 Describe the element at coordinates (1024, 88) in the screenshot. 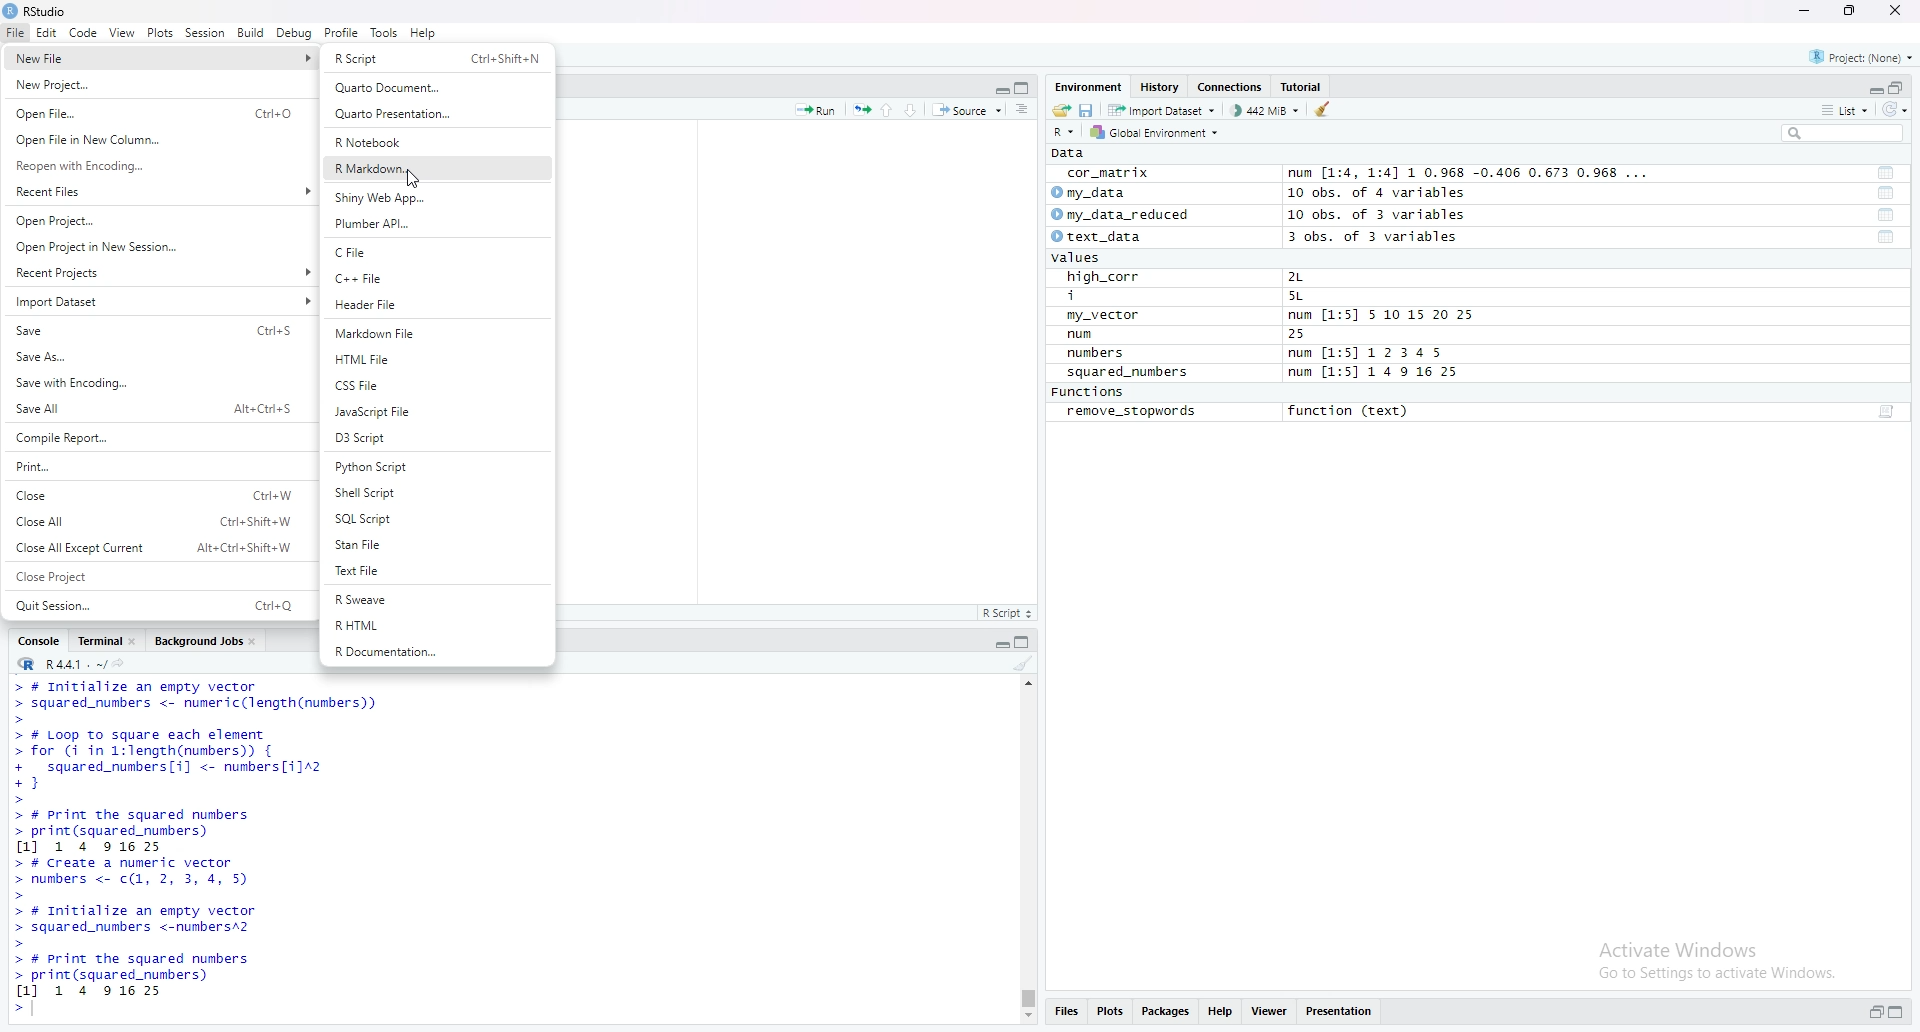

I see `maximize` at that location.